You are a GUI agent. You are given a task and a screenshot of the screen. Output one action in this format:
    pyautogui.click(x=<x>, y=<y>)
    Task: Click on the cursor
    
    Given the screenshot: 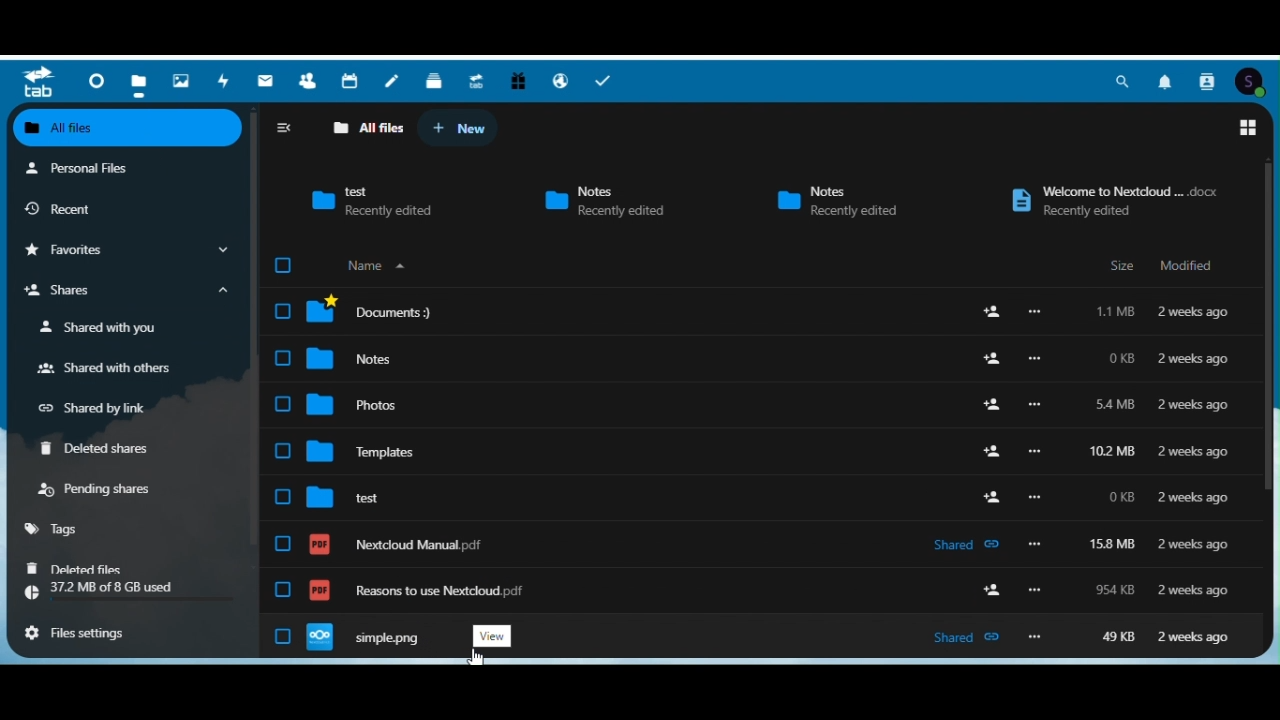 What is the action you would take?
    pyautogui.click(x=474, y=657)
    